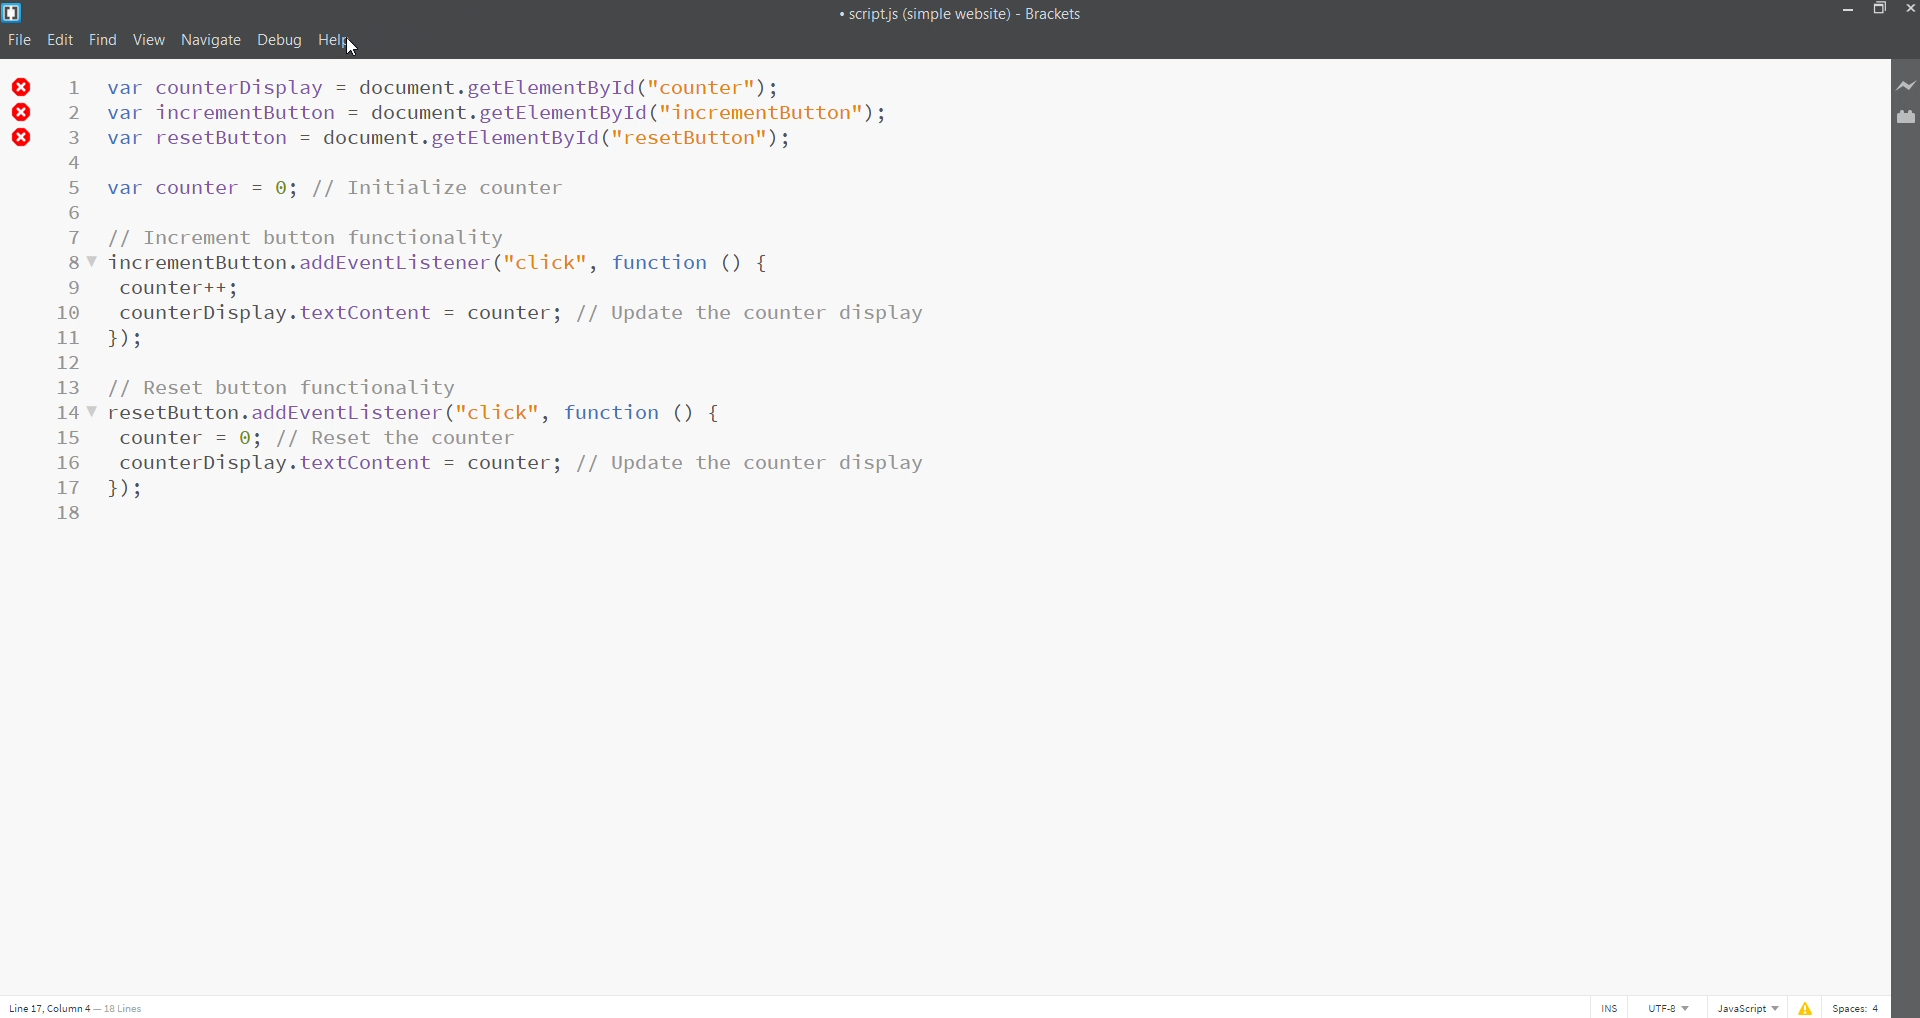 This screenshot has width=1920, height=1018. What do you see at coordinates (1606, 1006) in the screenshot?
I see `cursor toggle` at bounding box center [1606, 1006].